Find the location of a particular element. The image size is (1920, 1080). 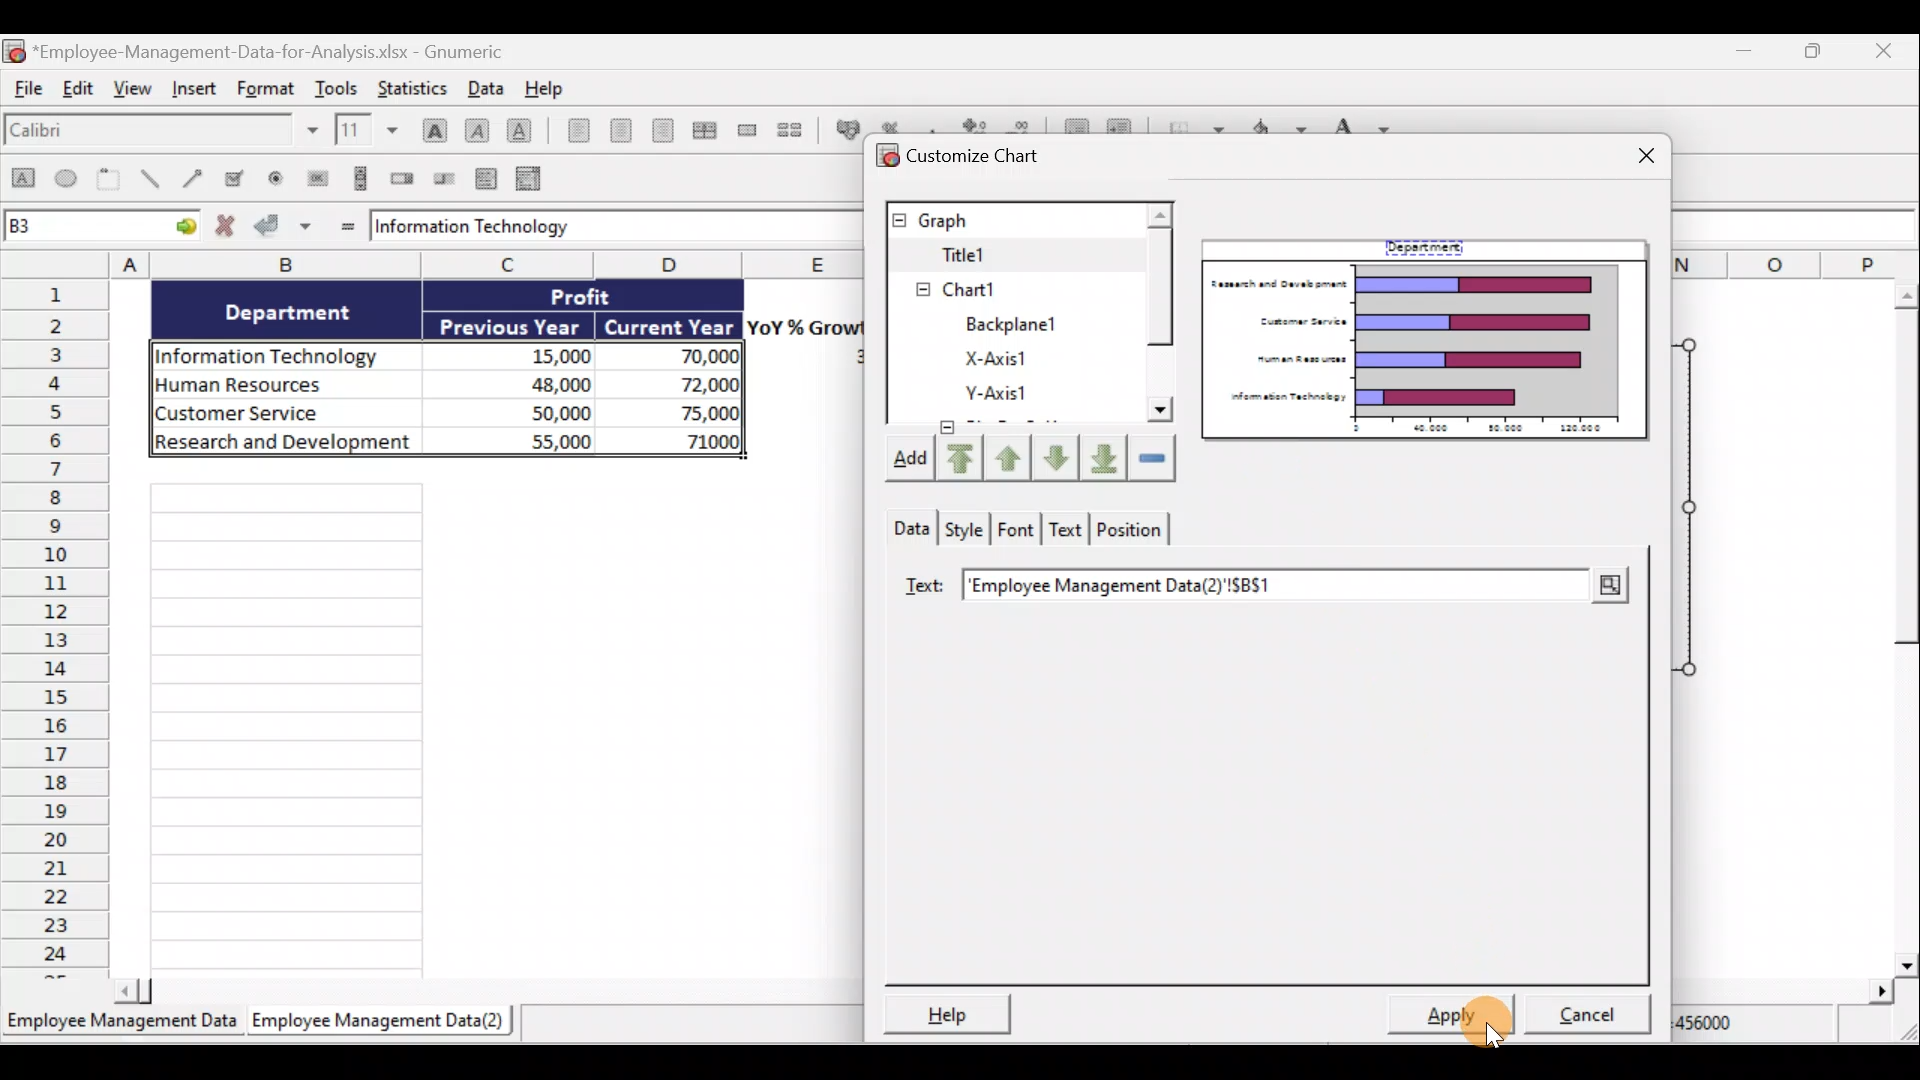

Columns is located at coordinates (428, 263).